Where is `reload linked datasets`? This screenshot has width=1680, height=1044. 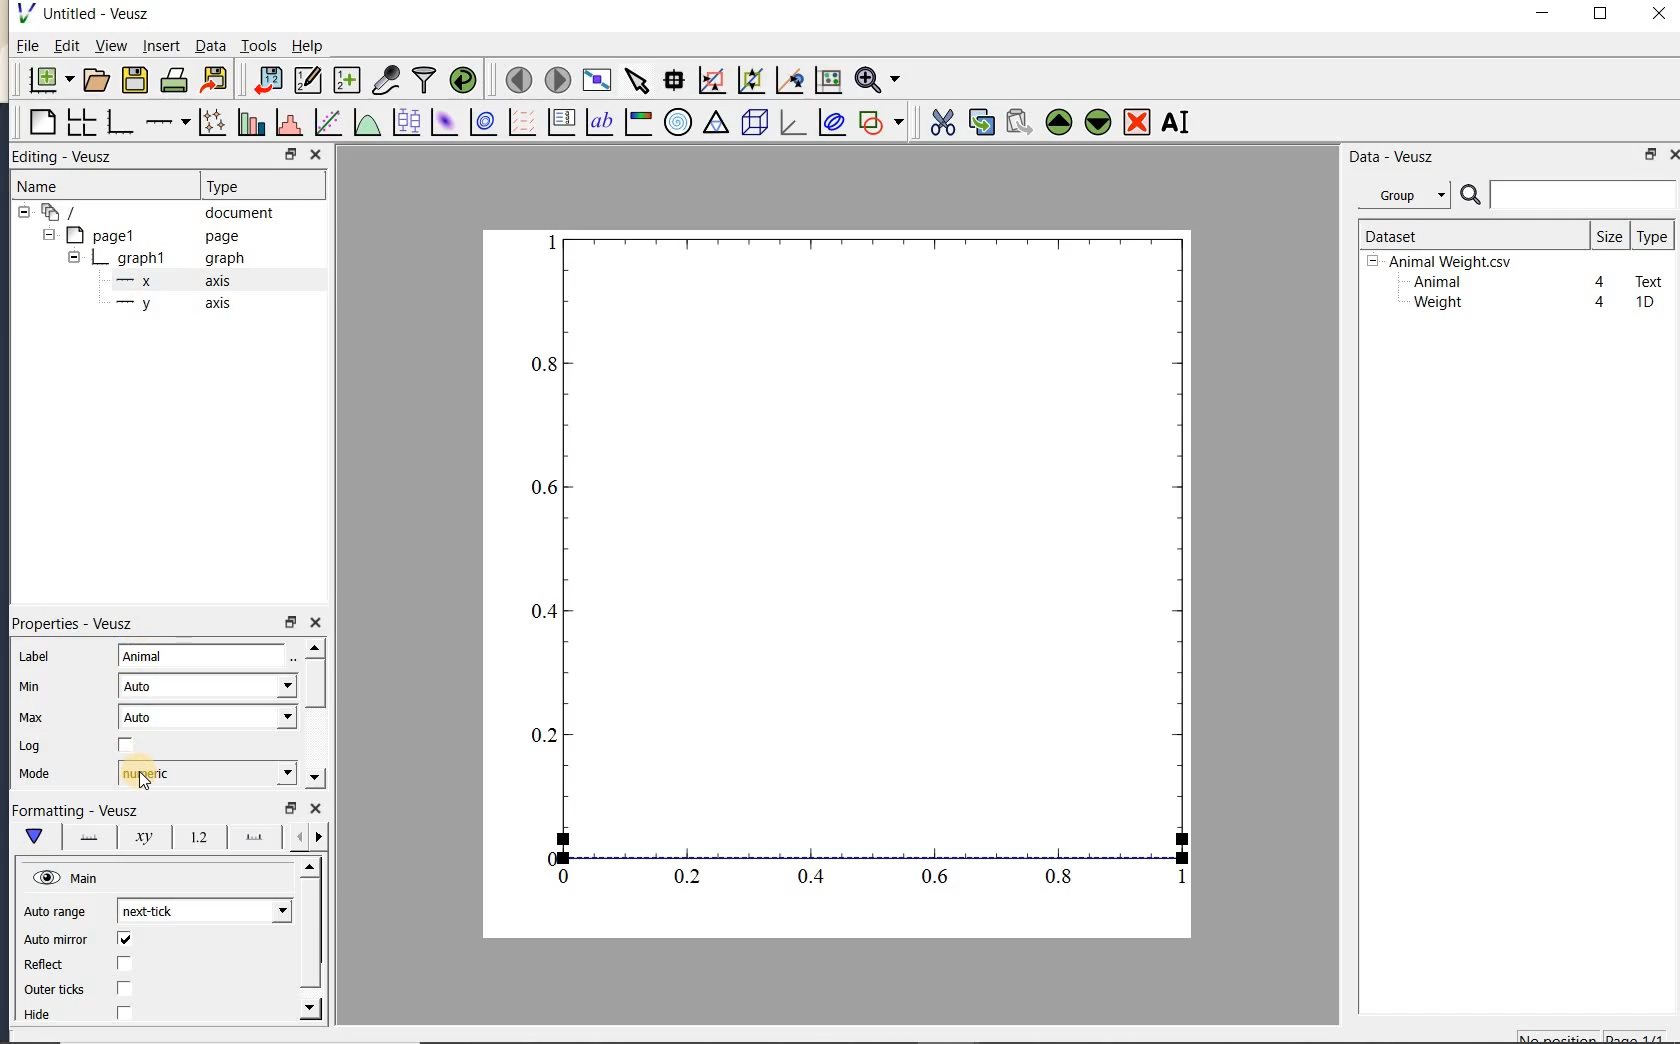 reload linked datasets is located at coordinates (463, 78).